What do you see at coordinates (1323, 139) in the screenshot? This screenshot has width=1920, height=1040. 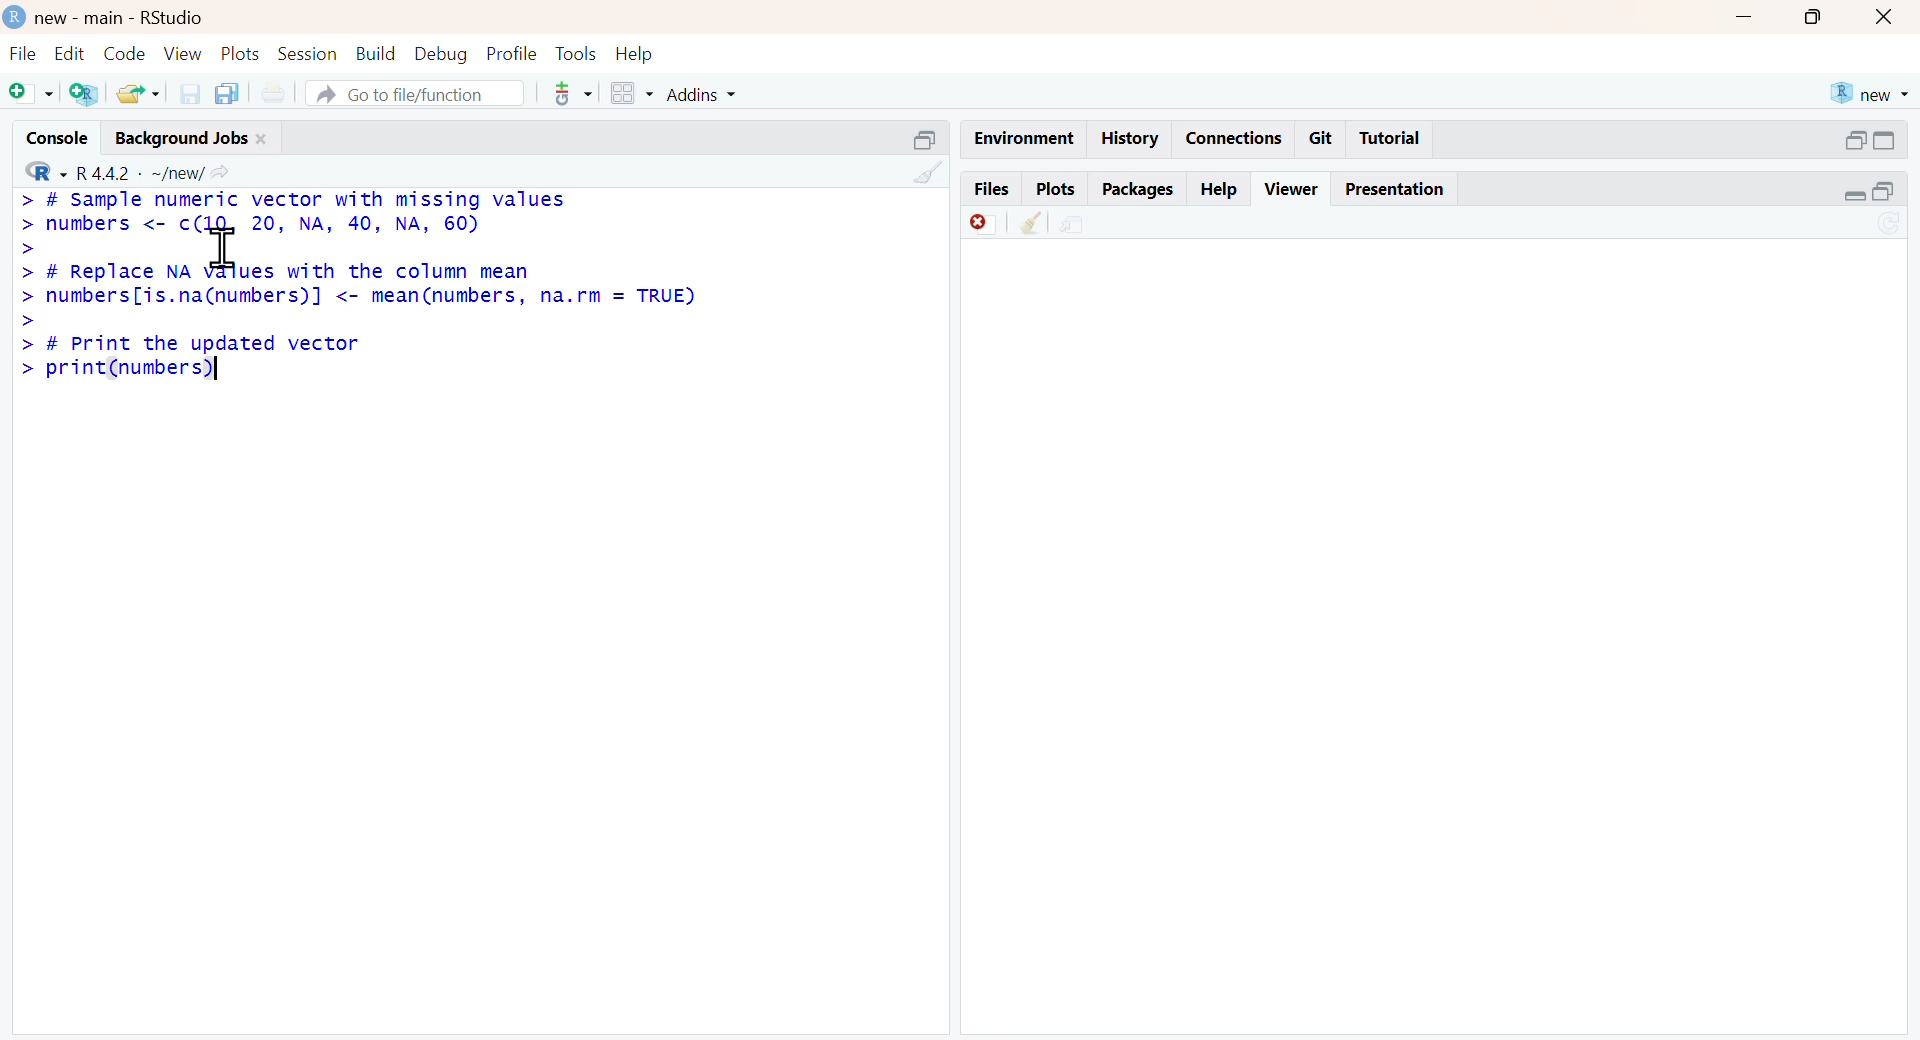 I see `git` at bounding box center [1323, 139].